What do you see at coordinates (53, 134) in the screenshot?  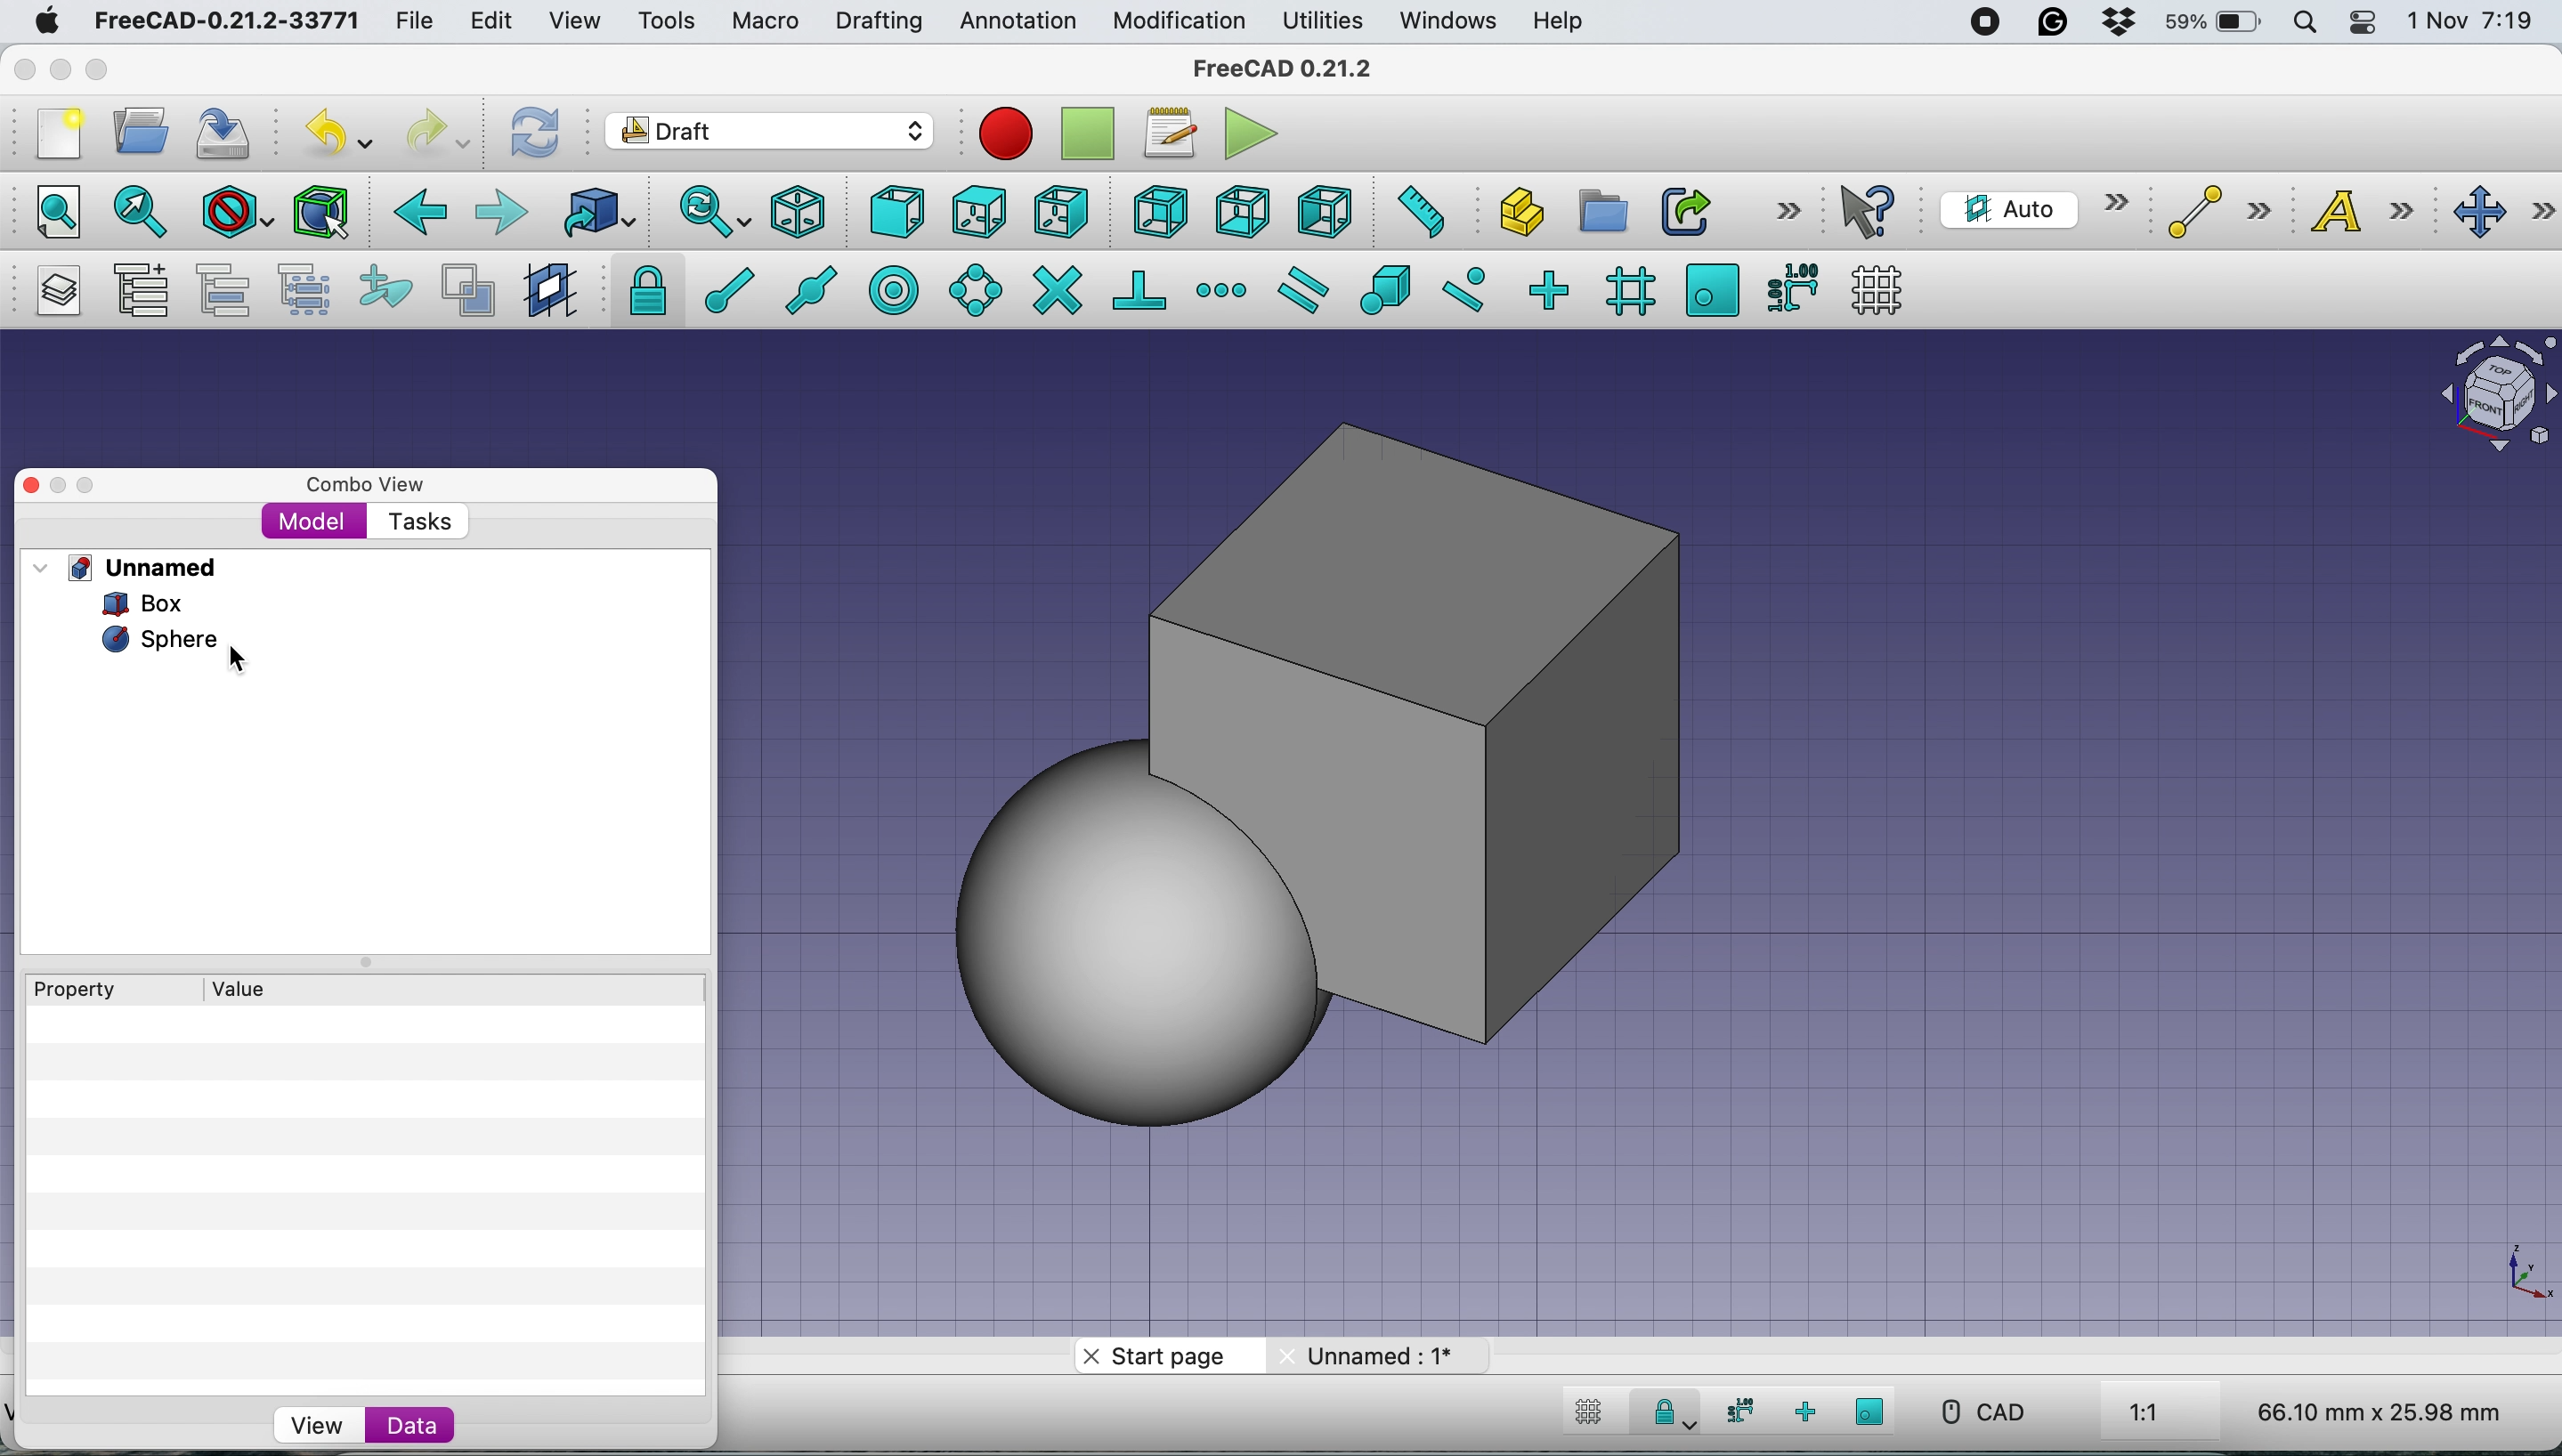 I see `new` at bounding box center [53, 134].